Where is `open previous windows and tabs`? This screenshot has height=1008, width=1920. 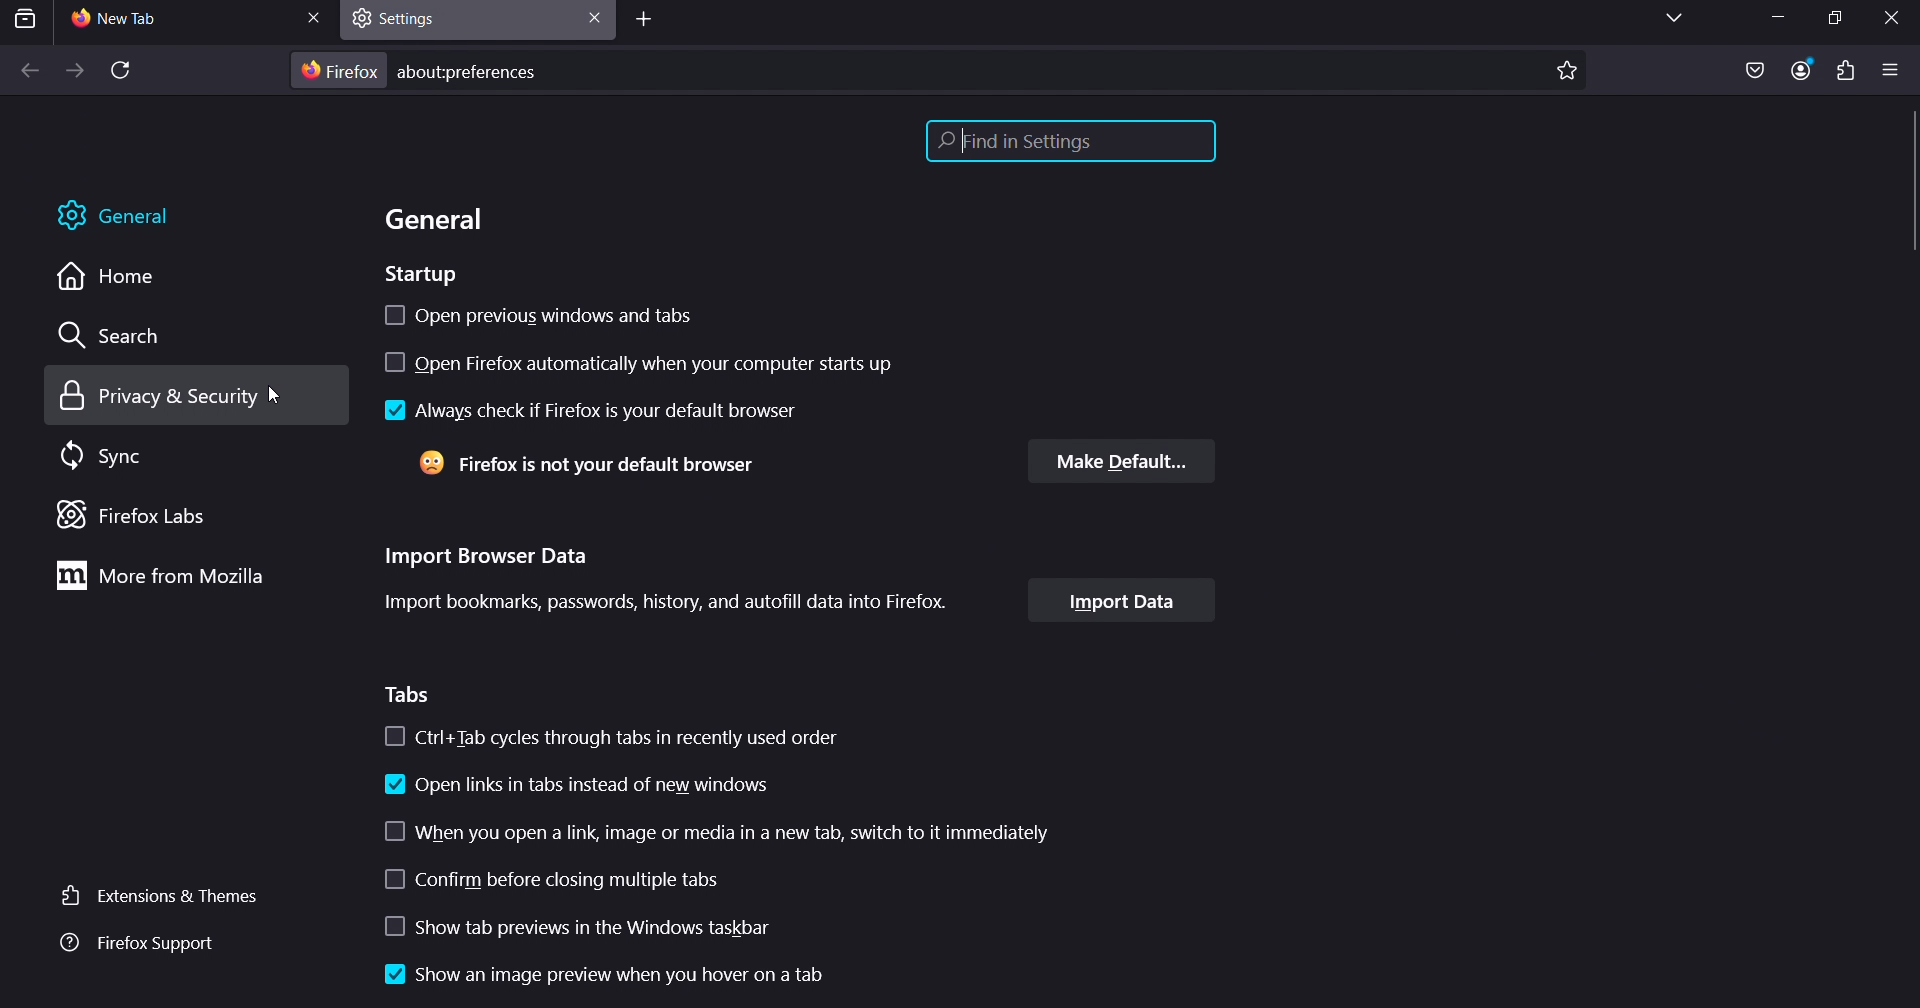 open previous windows and tabs is located at coordinates (542, 311).